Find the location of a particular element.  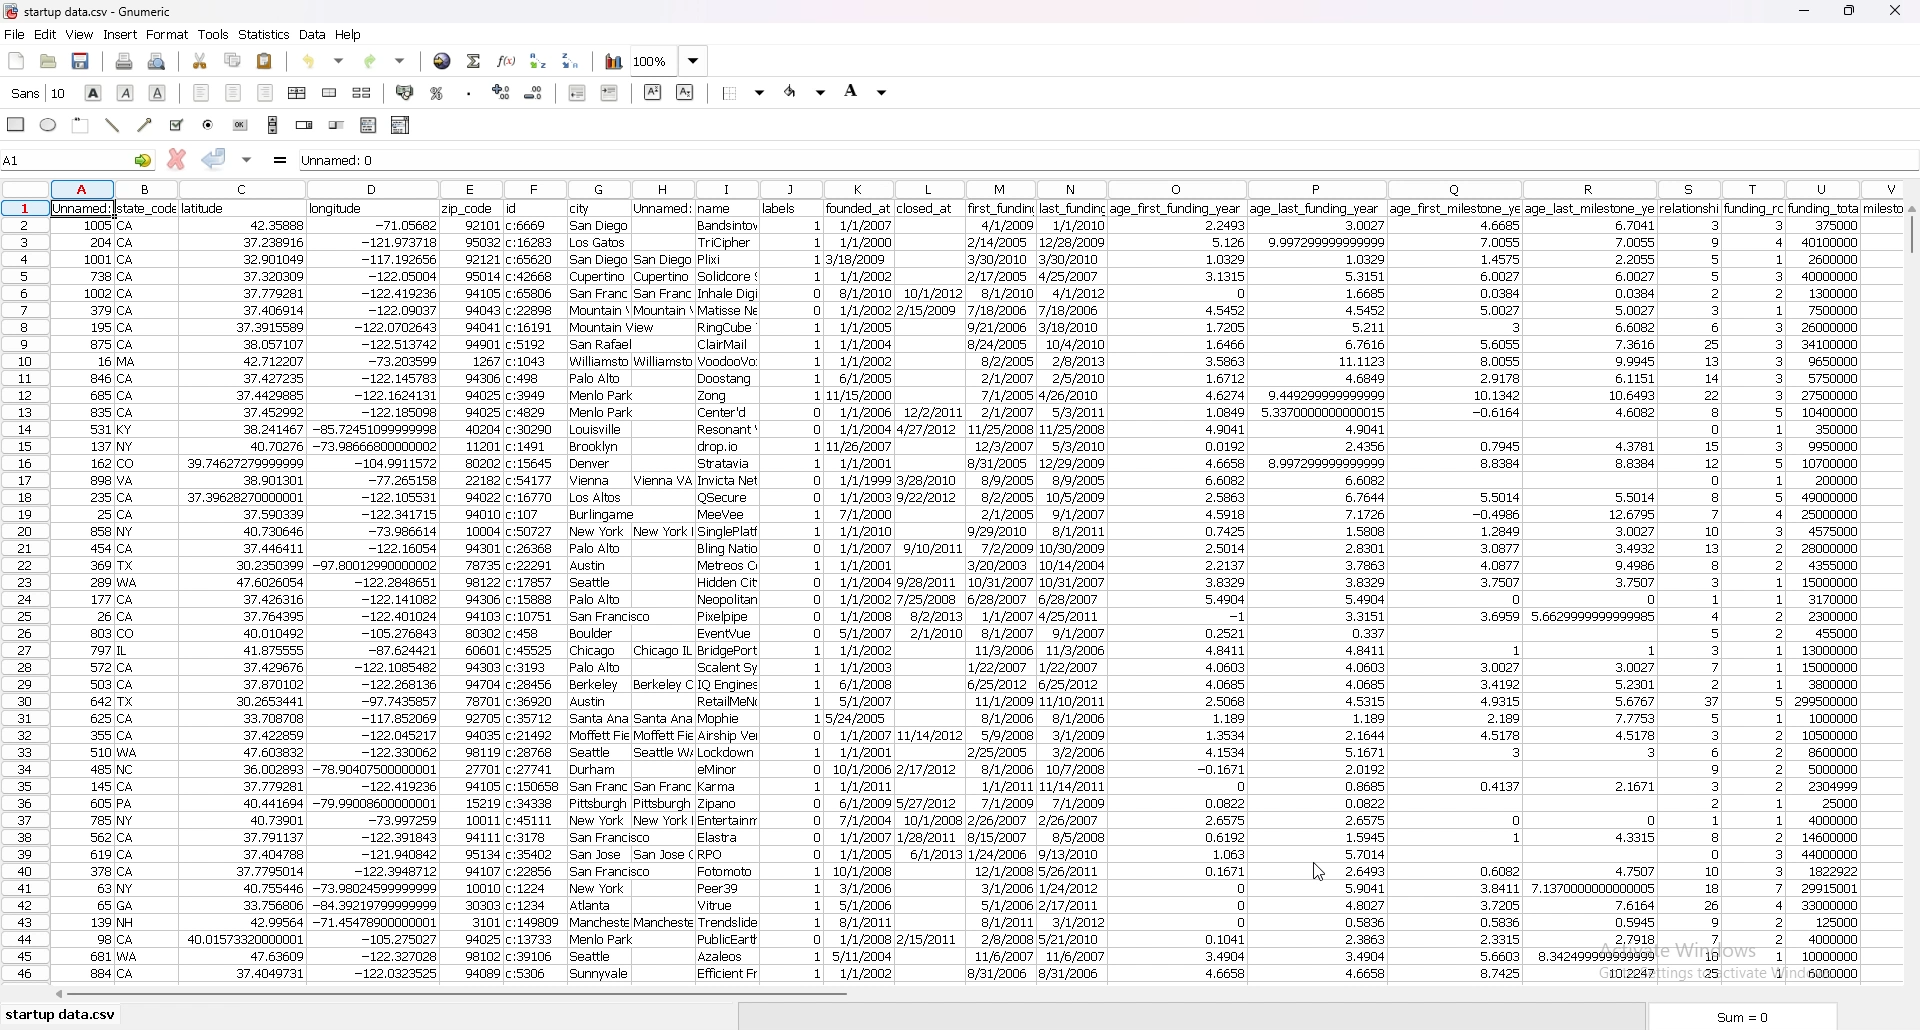

Unnamed : 0 is located at coordinates (1085, 158).